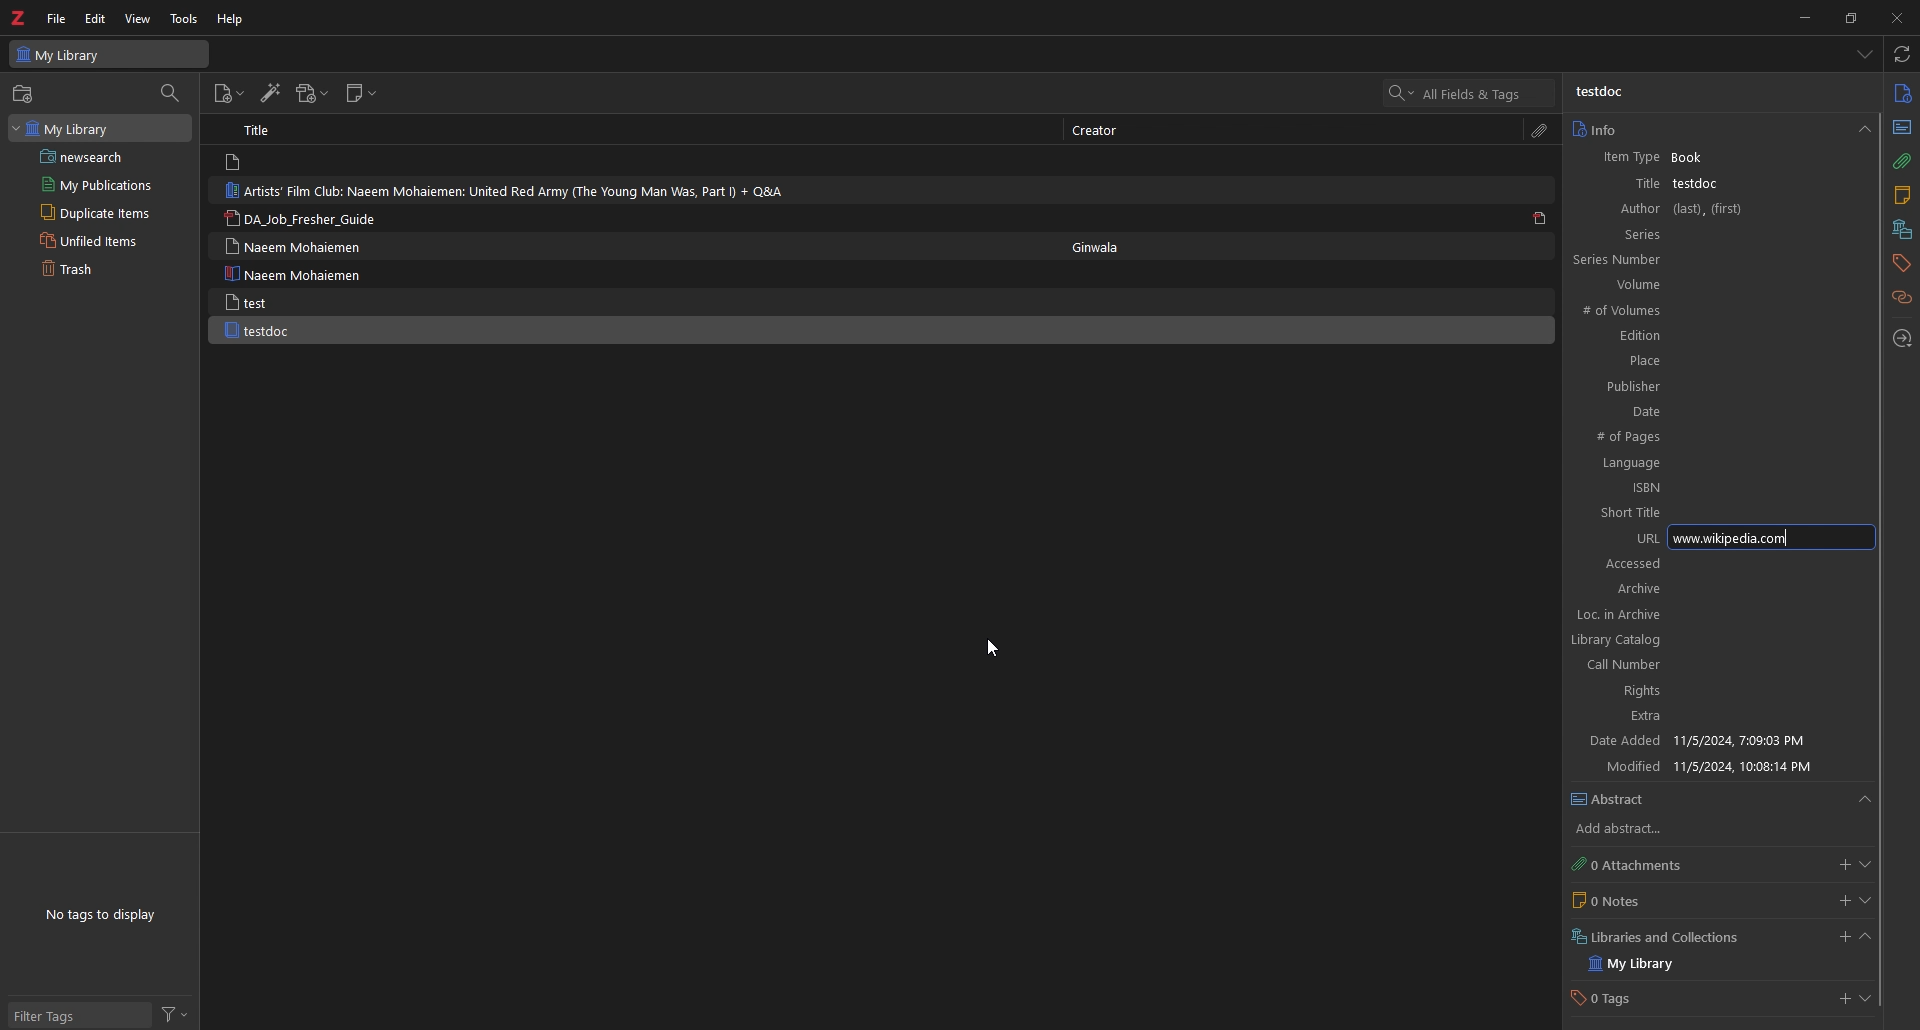 Image resolution: width=1920 pixels, height=1030 pixels. Describe the element at coordinates (78, 1016) in the screenshot. I see `filter tags` at that location.